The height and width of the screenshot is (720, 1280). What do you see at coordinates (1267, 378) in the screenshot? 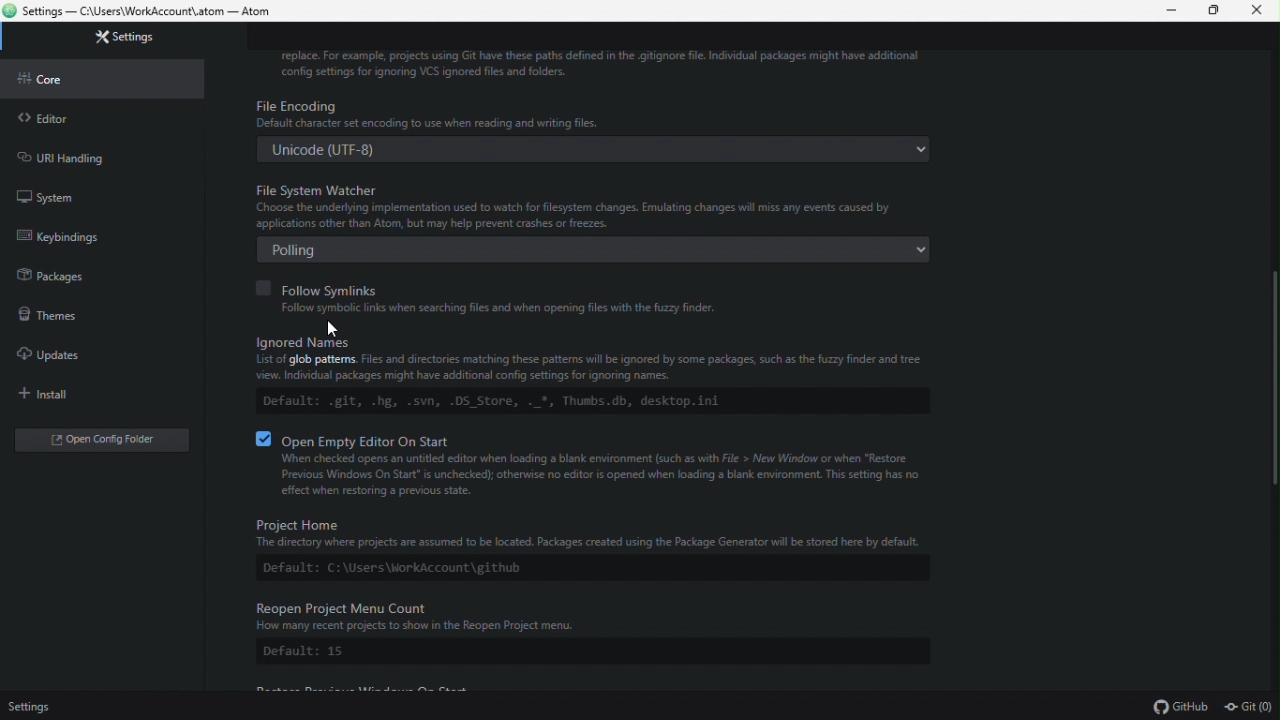
I see `Scroll bar` at bounding box center [1267, 378].